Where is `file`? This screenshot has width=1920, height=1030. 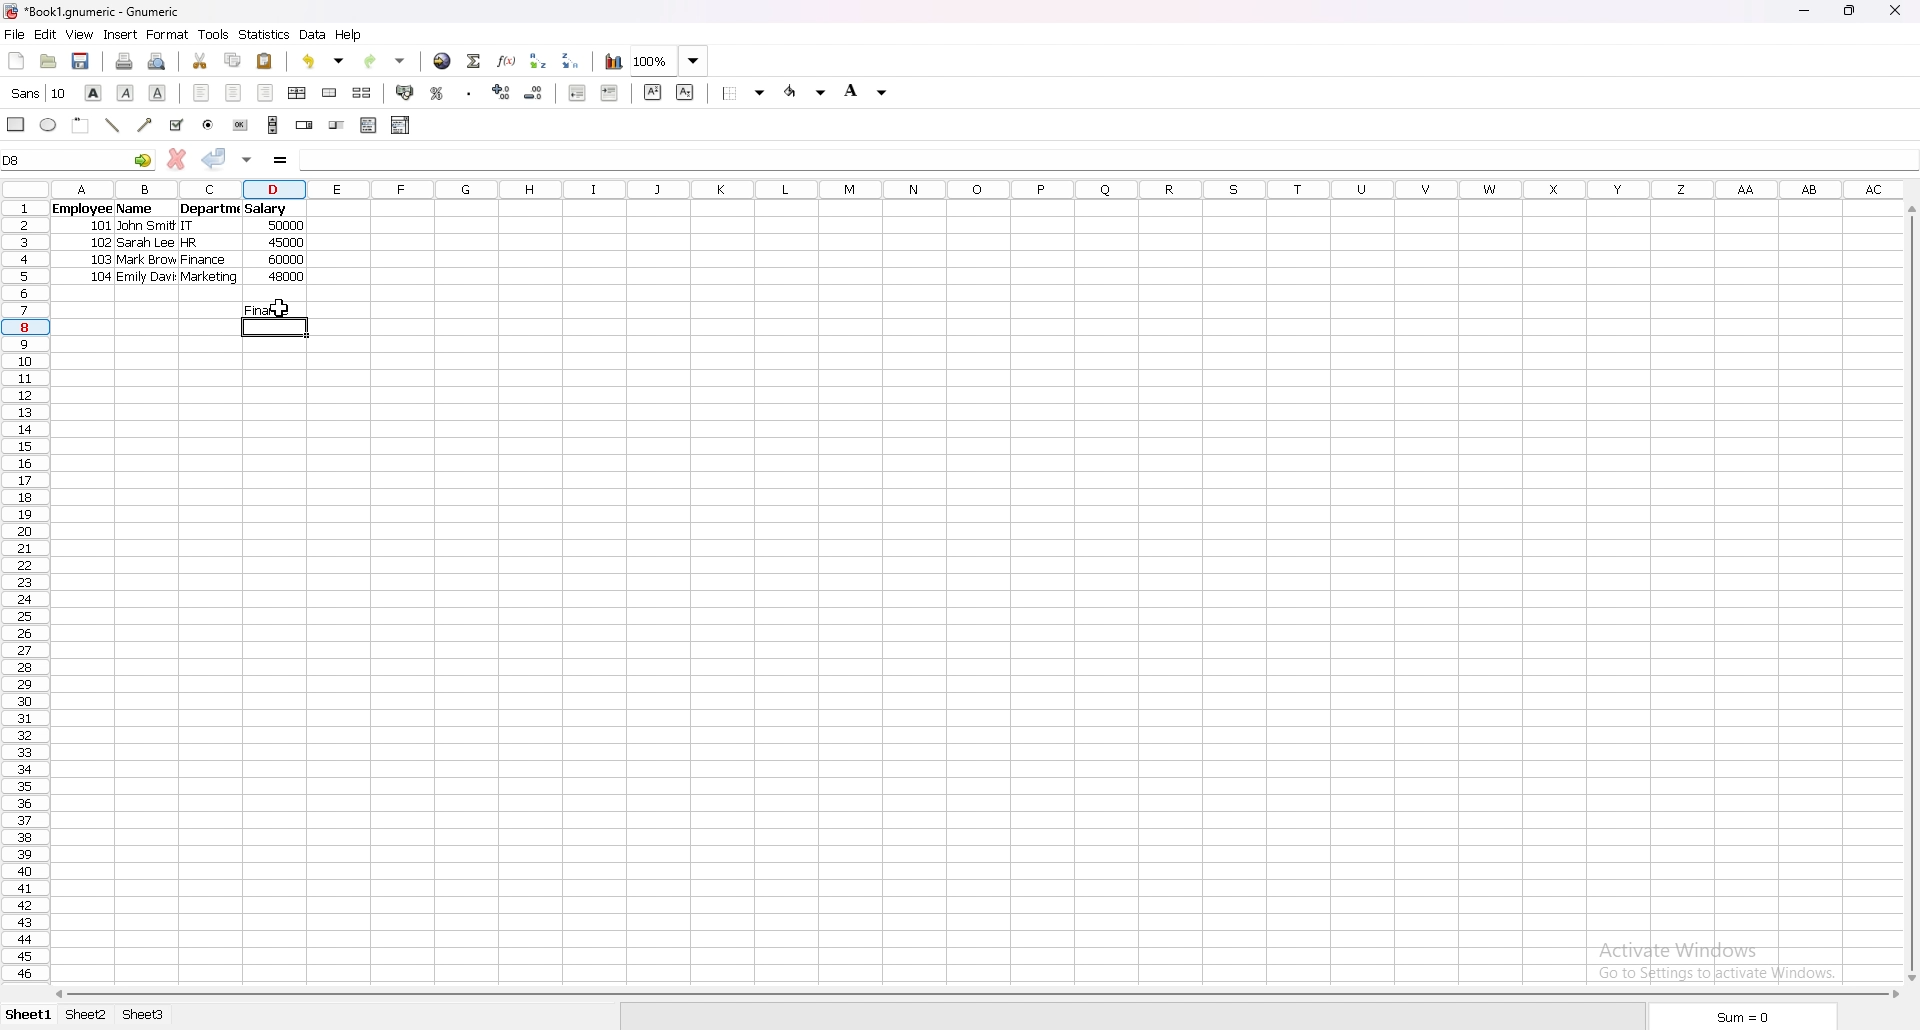 file is located at coordinates (14, 33).